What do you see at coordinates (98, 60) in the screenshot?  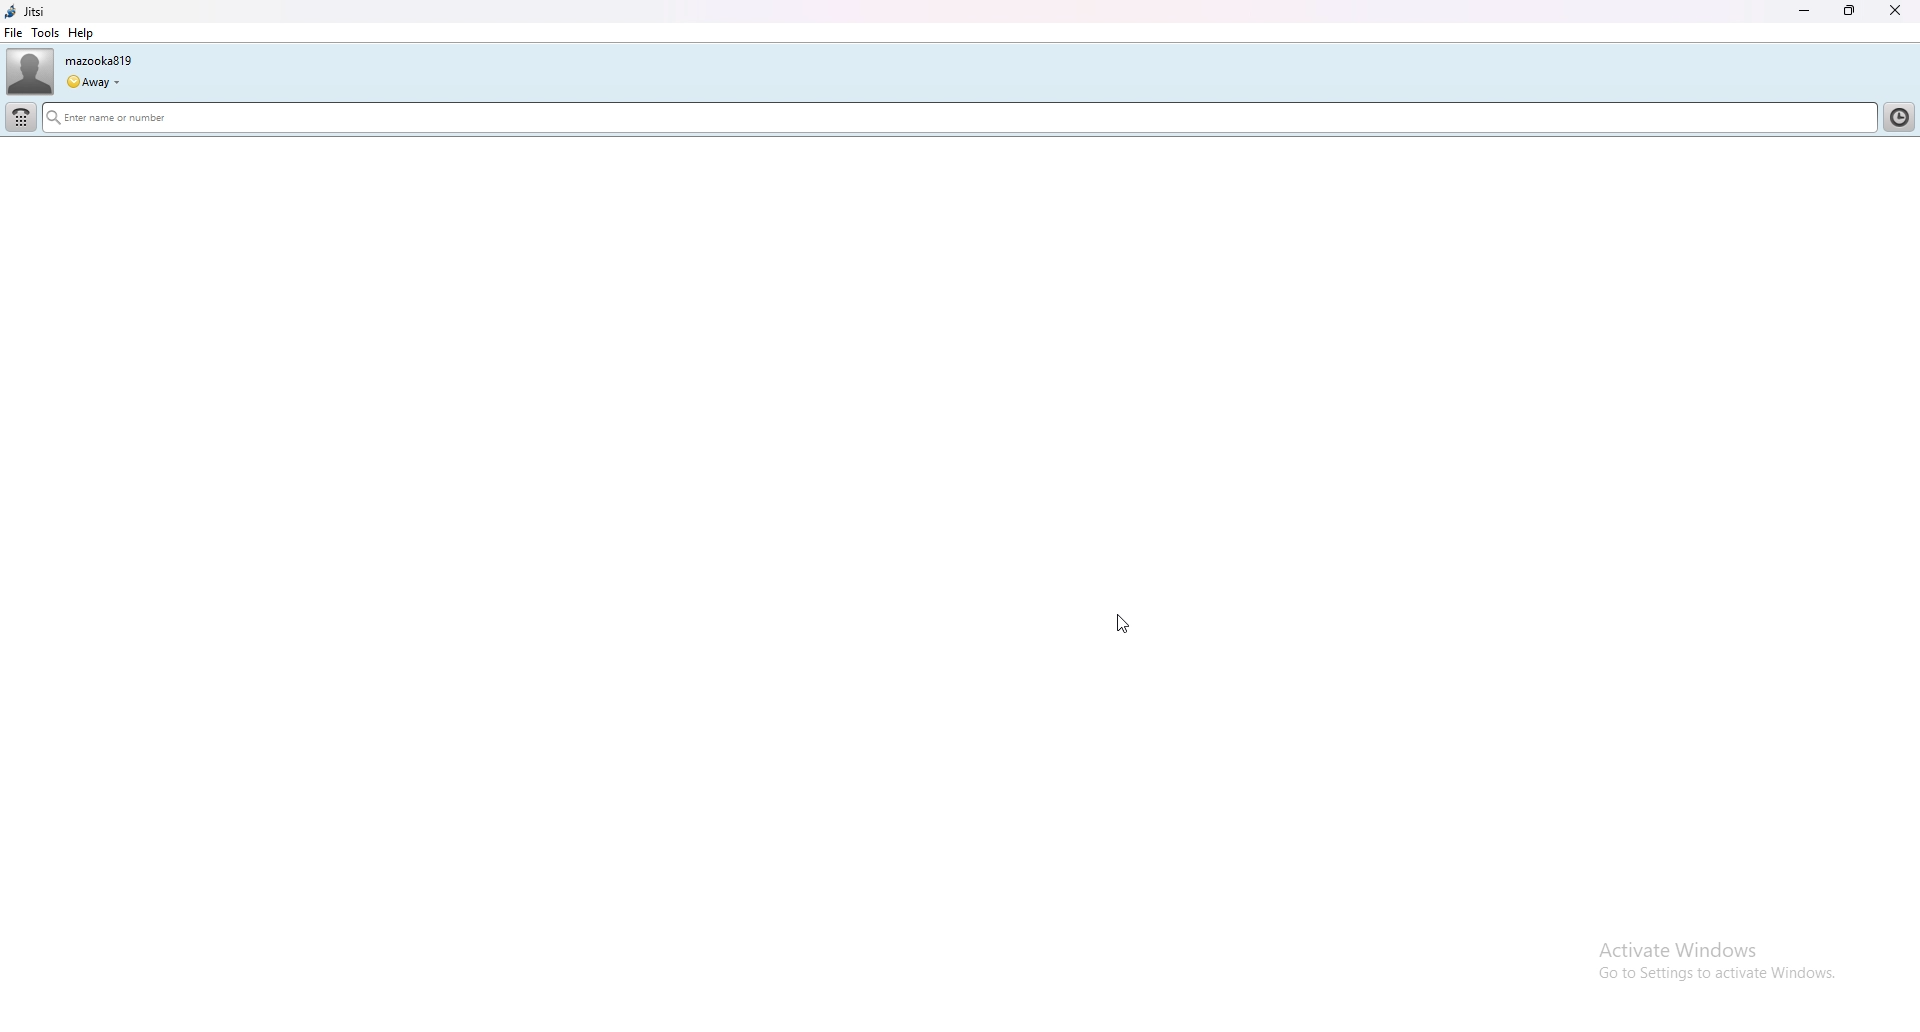 I see `username` at bounding box center [98, 60].